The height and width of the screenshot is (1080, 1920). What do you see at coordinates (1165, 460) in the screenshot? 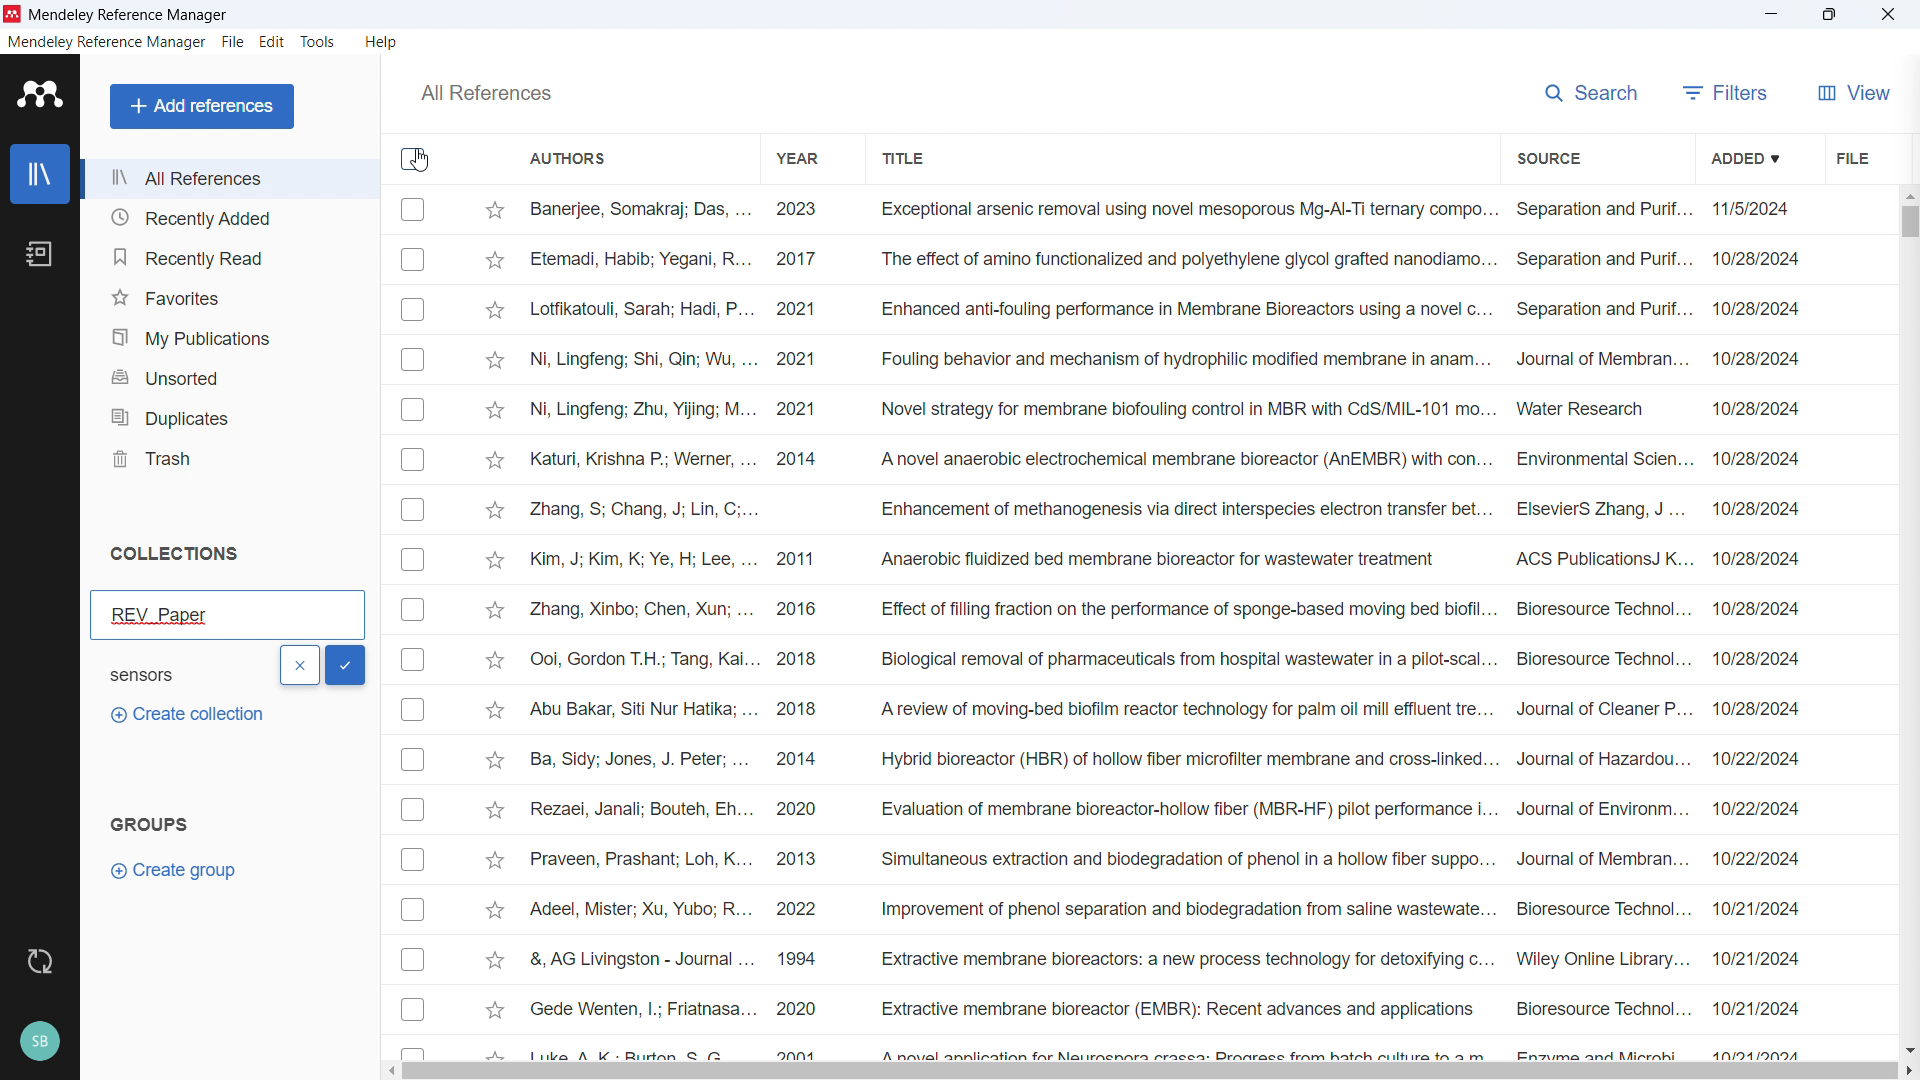
I see `Katuri, Krishna P.; Werner, ... 2014 A novel anaerobic electrochemical membrane bioreactor (AnEMBR) with con... Environmental Scien... 10/28/2024` at bounding box center [1165, 460].